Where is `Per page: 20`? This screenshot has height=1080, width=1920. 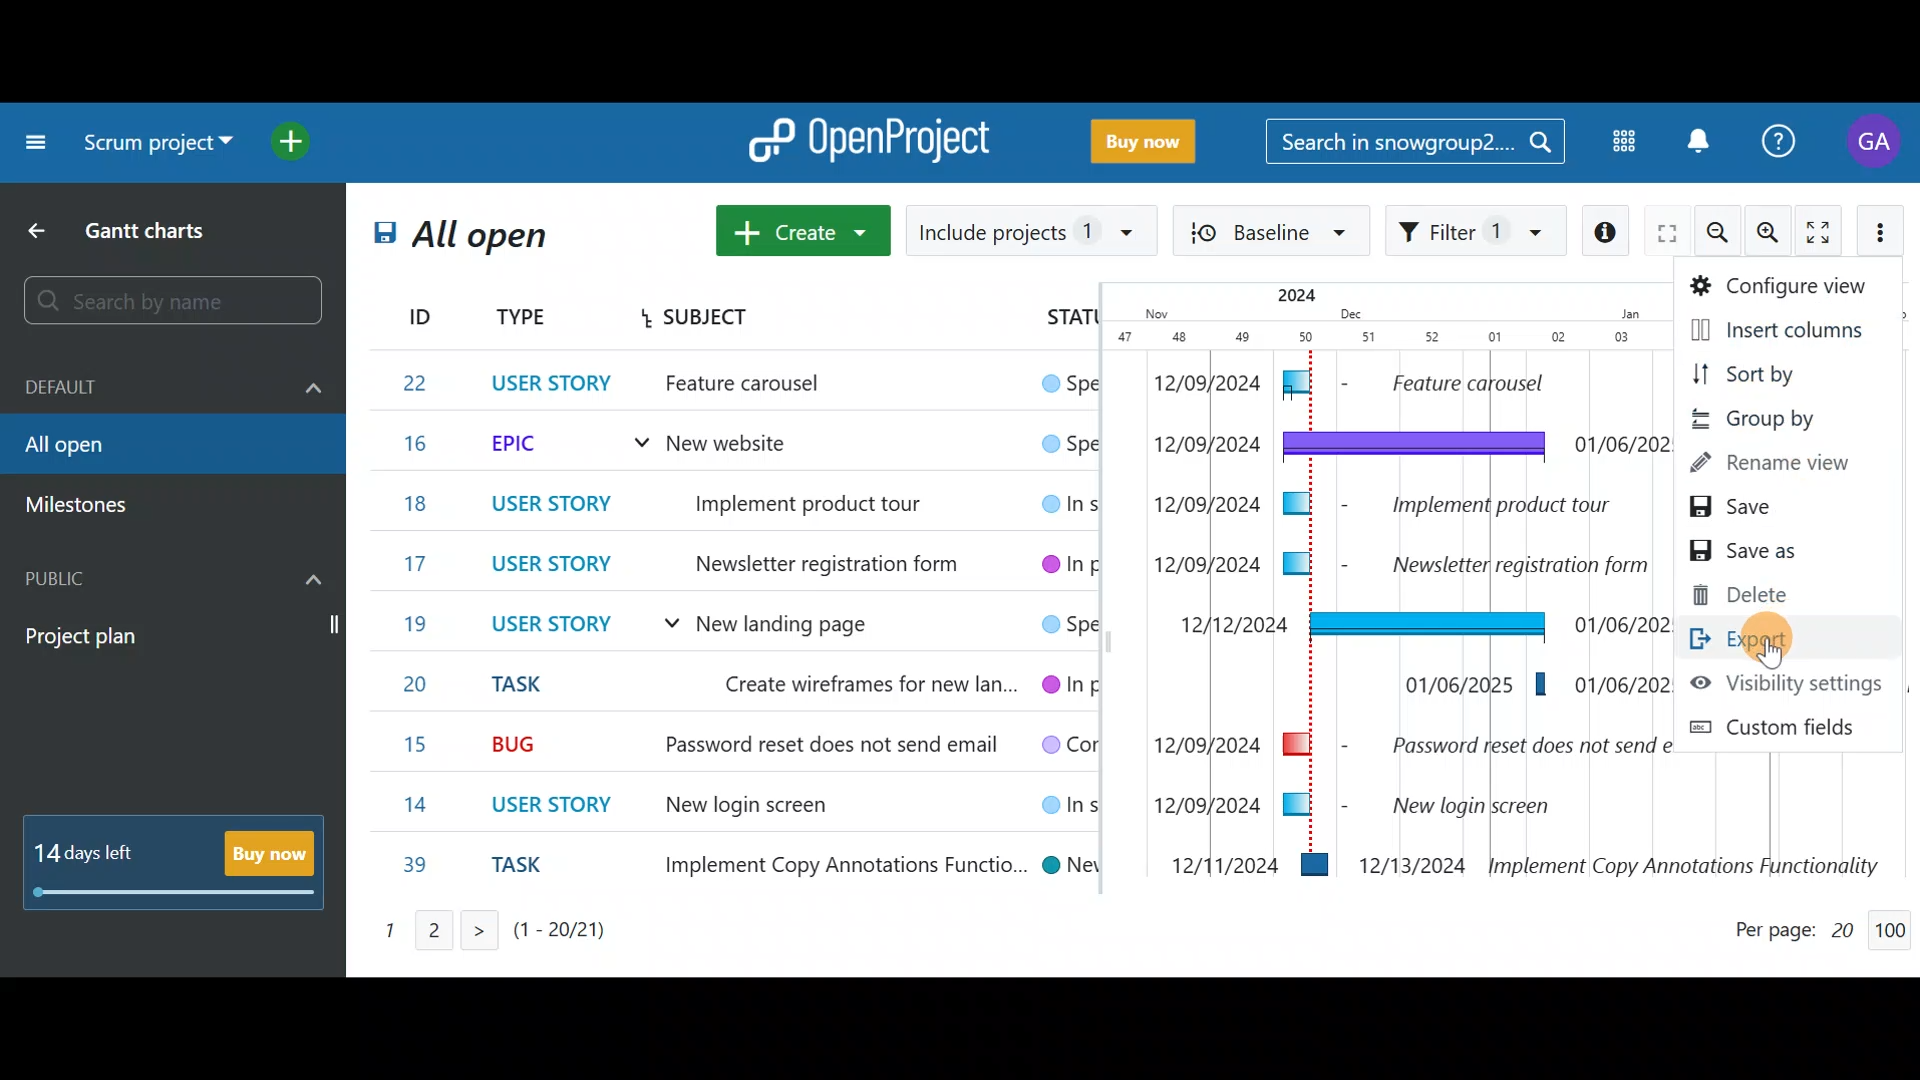
Per page: 20 is located at coordinates (1794, 926).